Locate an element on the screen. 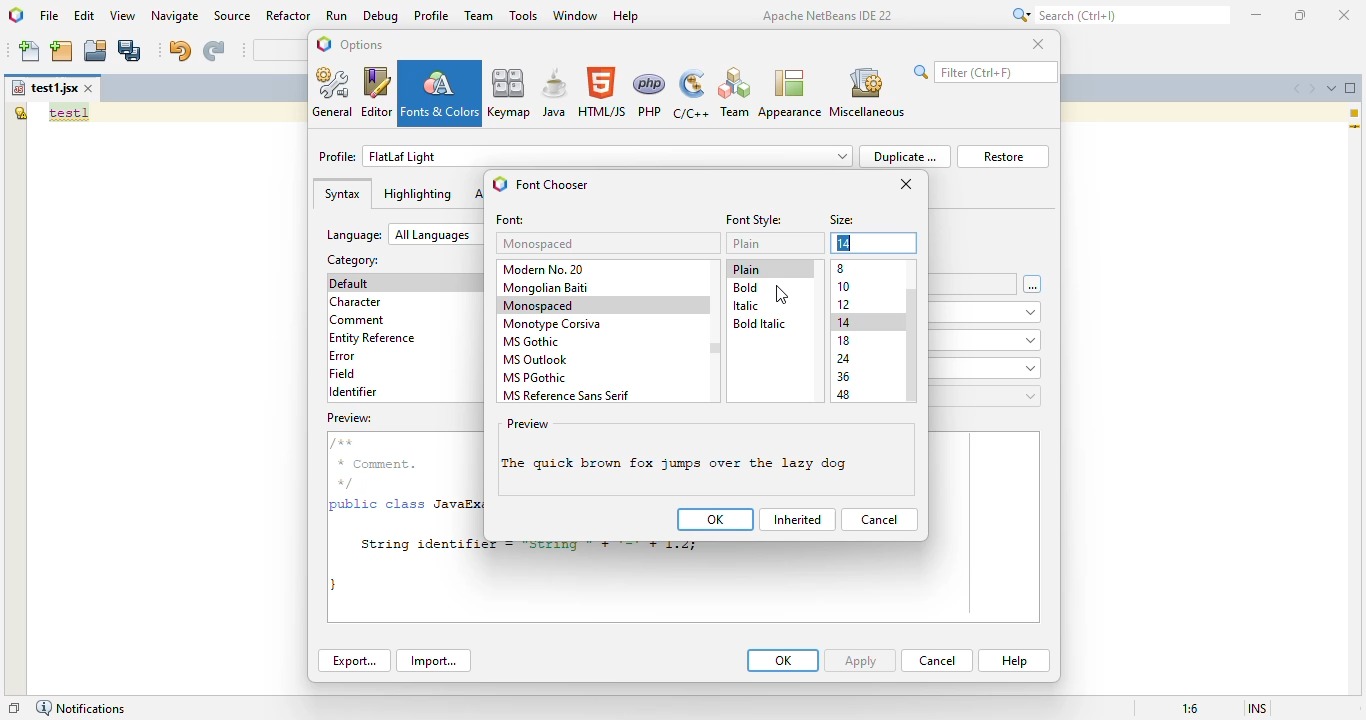 The width and height of the screenshot is (1366, 720). current line is located at coordinates (1355, 128).